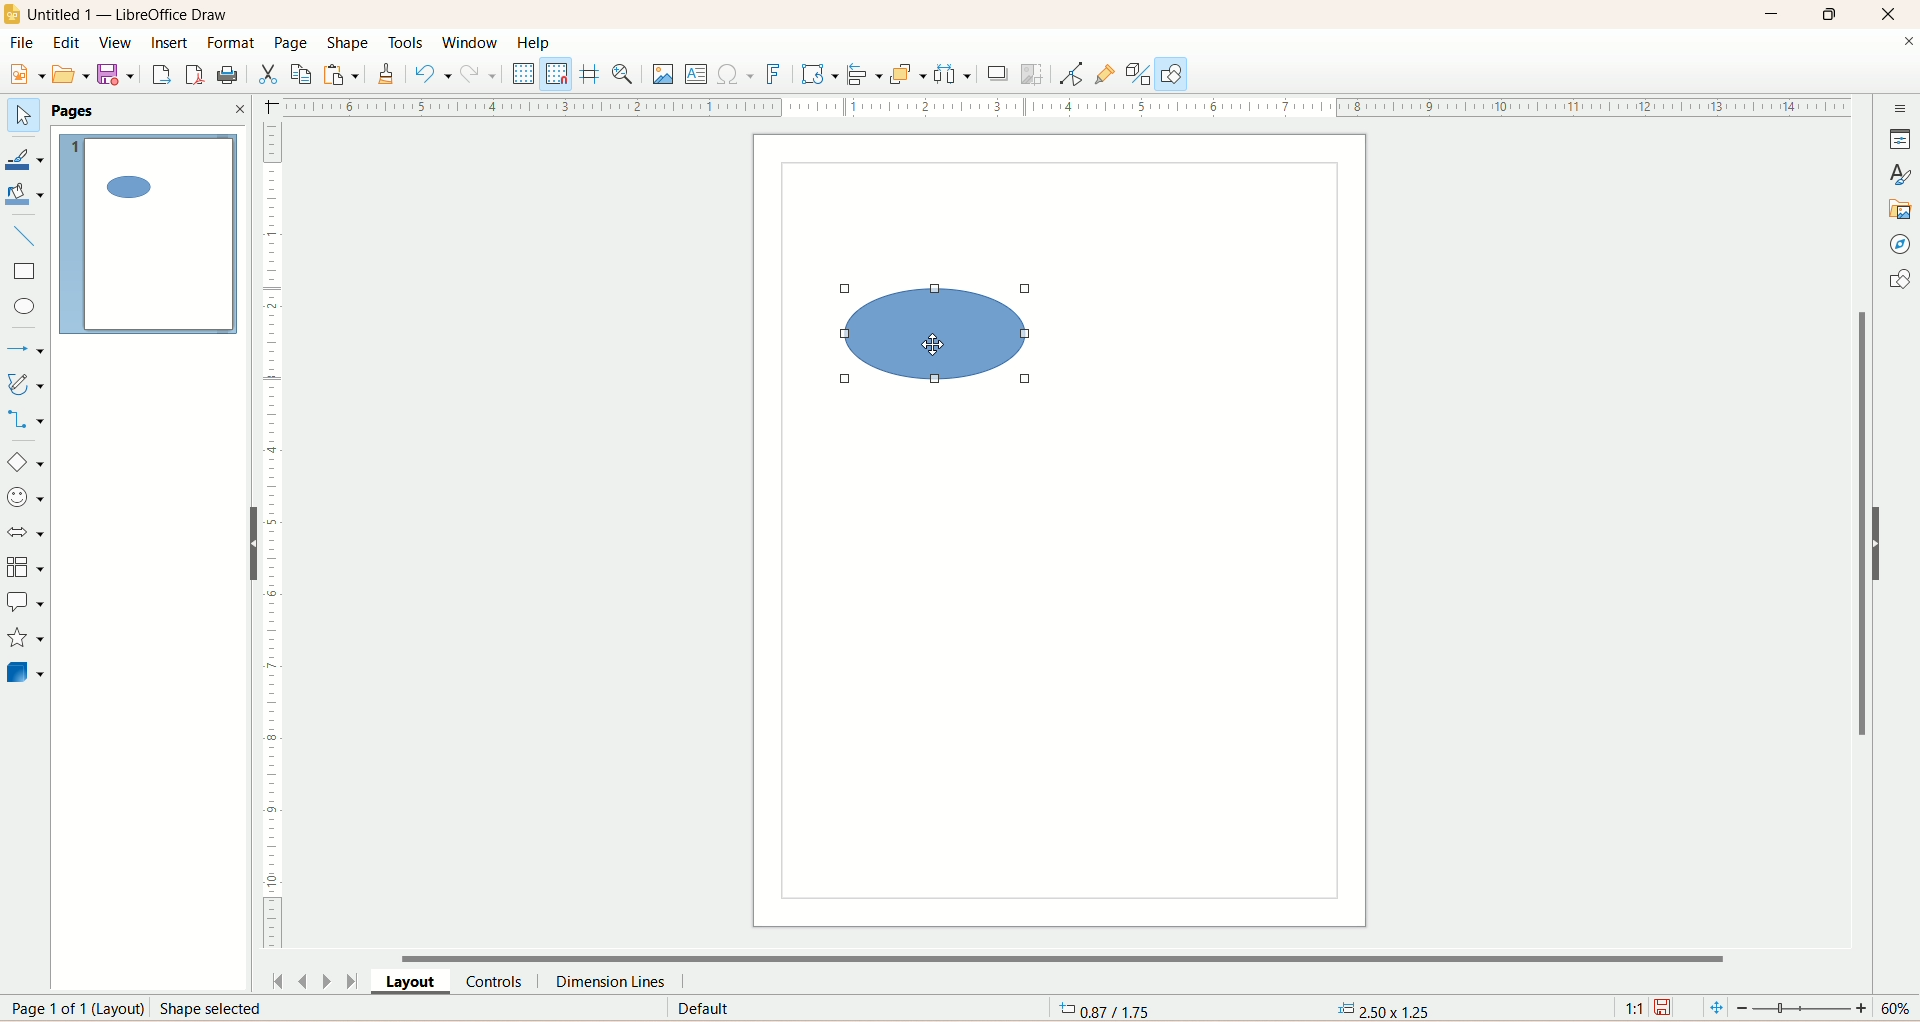 This screenshot has height=1022, width=1920. What do you see at coordinates (561, 76) in the screenshot?
I see `snap to grid` at bounding box center [561, 76].